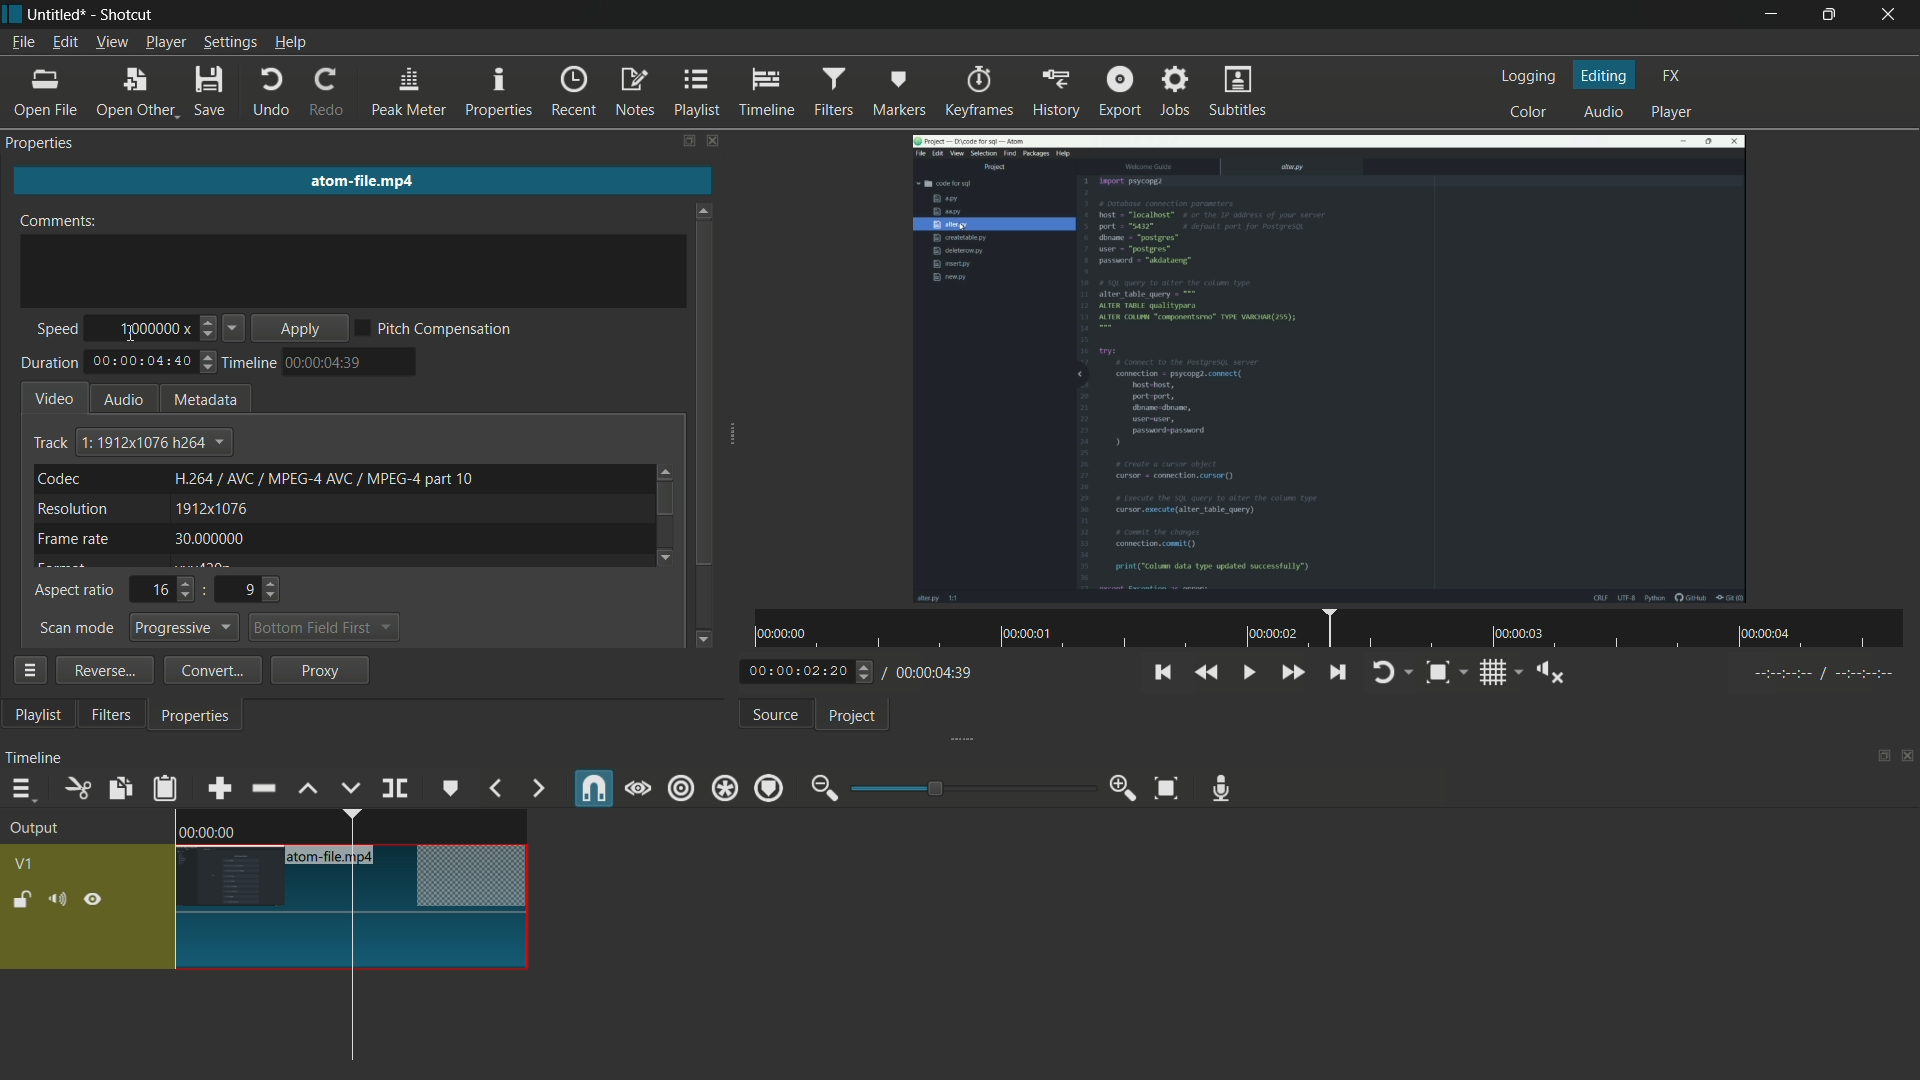  Describe the element at coordinates (1544, 672) in the screenshot. I see `show volume control` at that location.